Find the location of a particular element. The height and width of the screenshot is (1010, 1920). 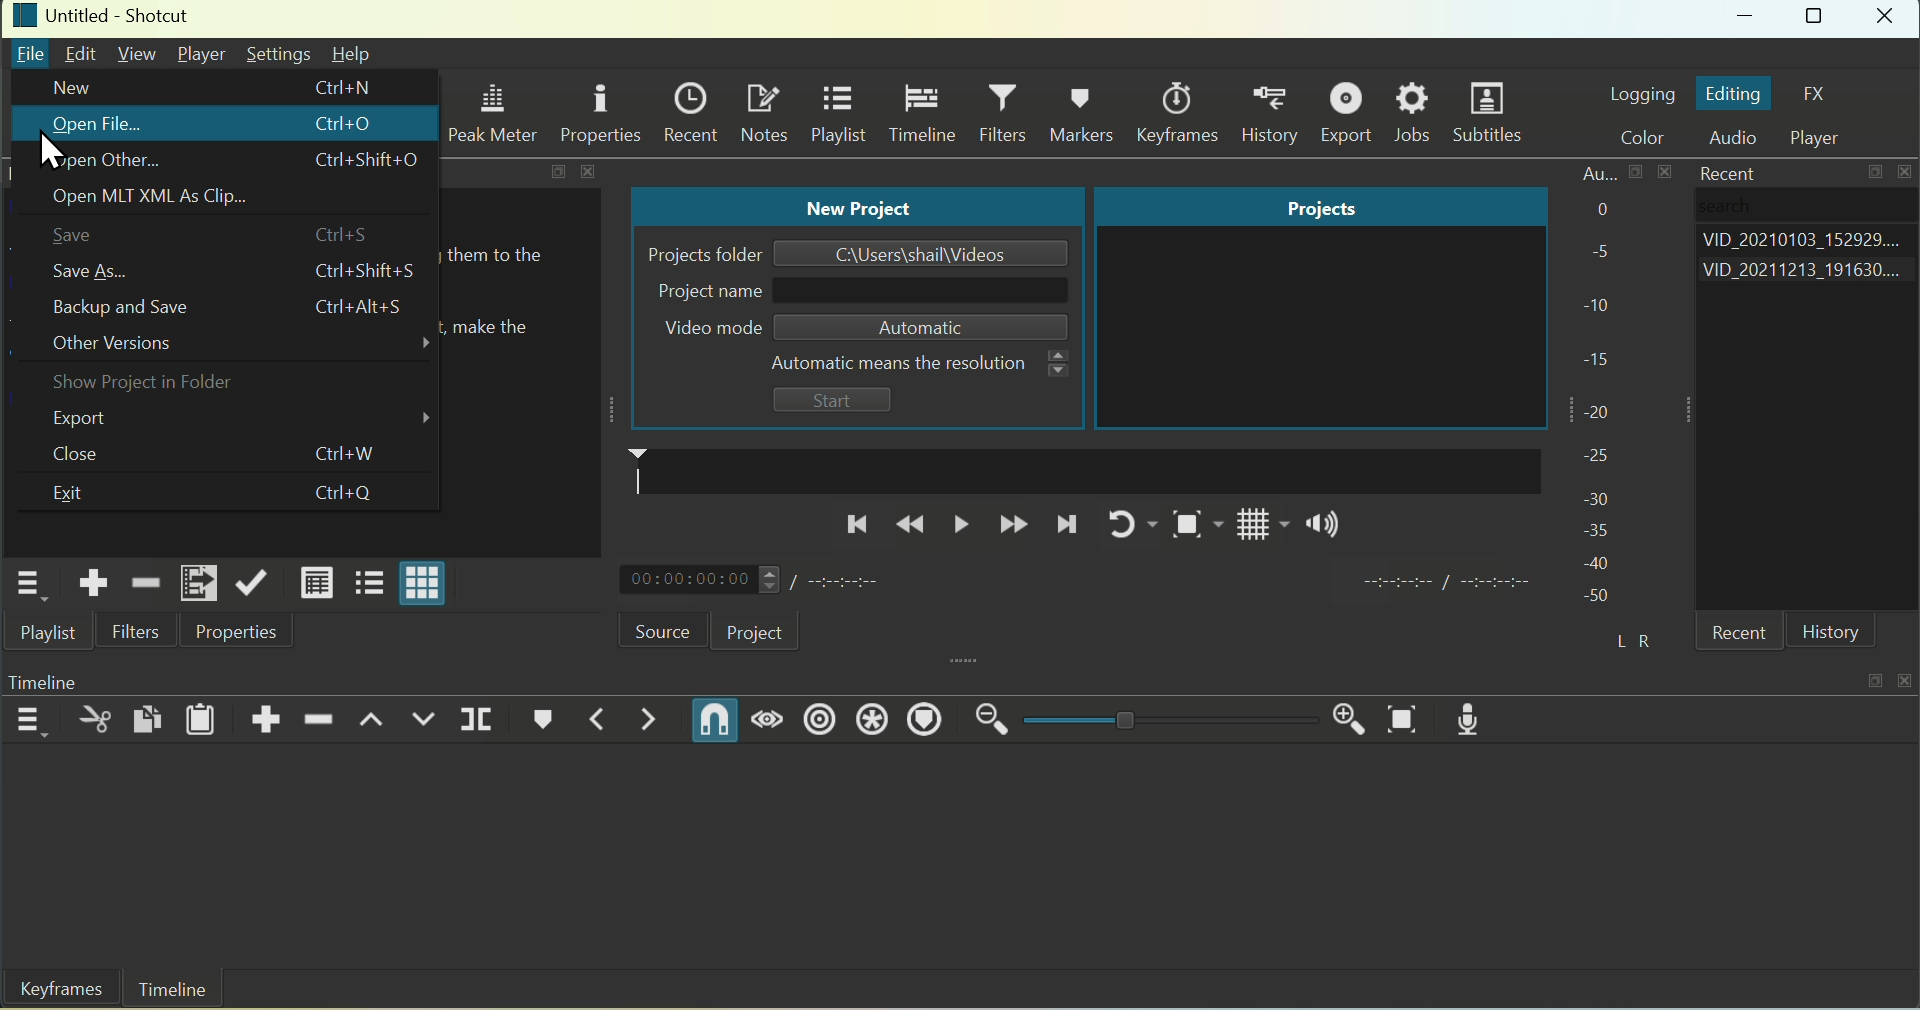

Settings is located at coordinates (278, 54).